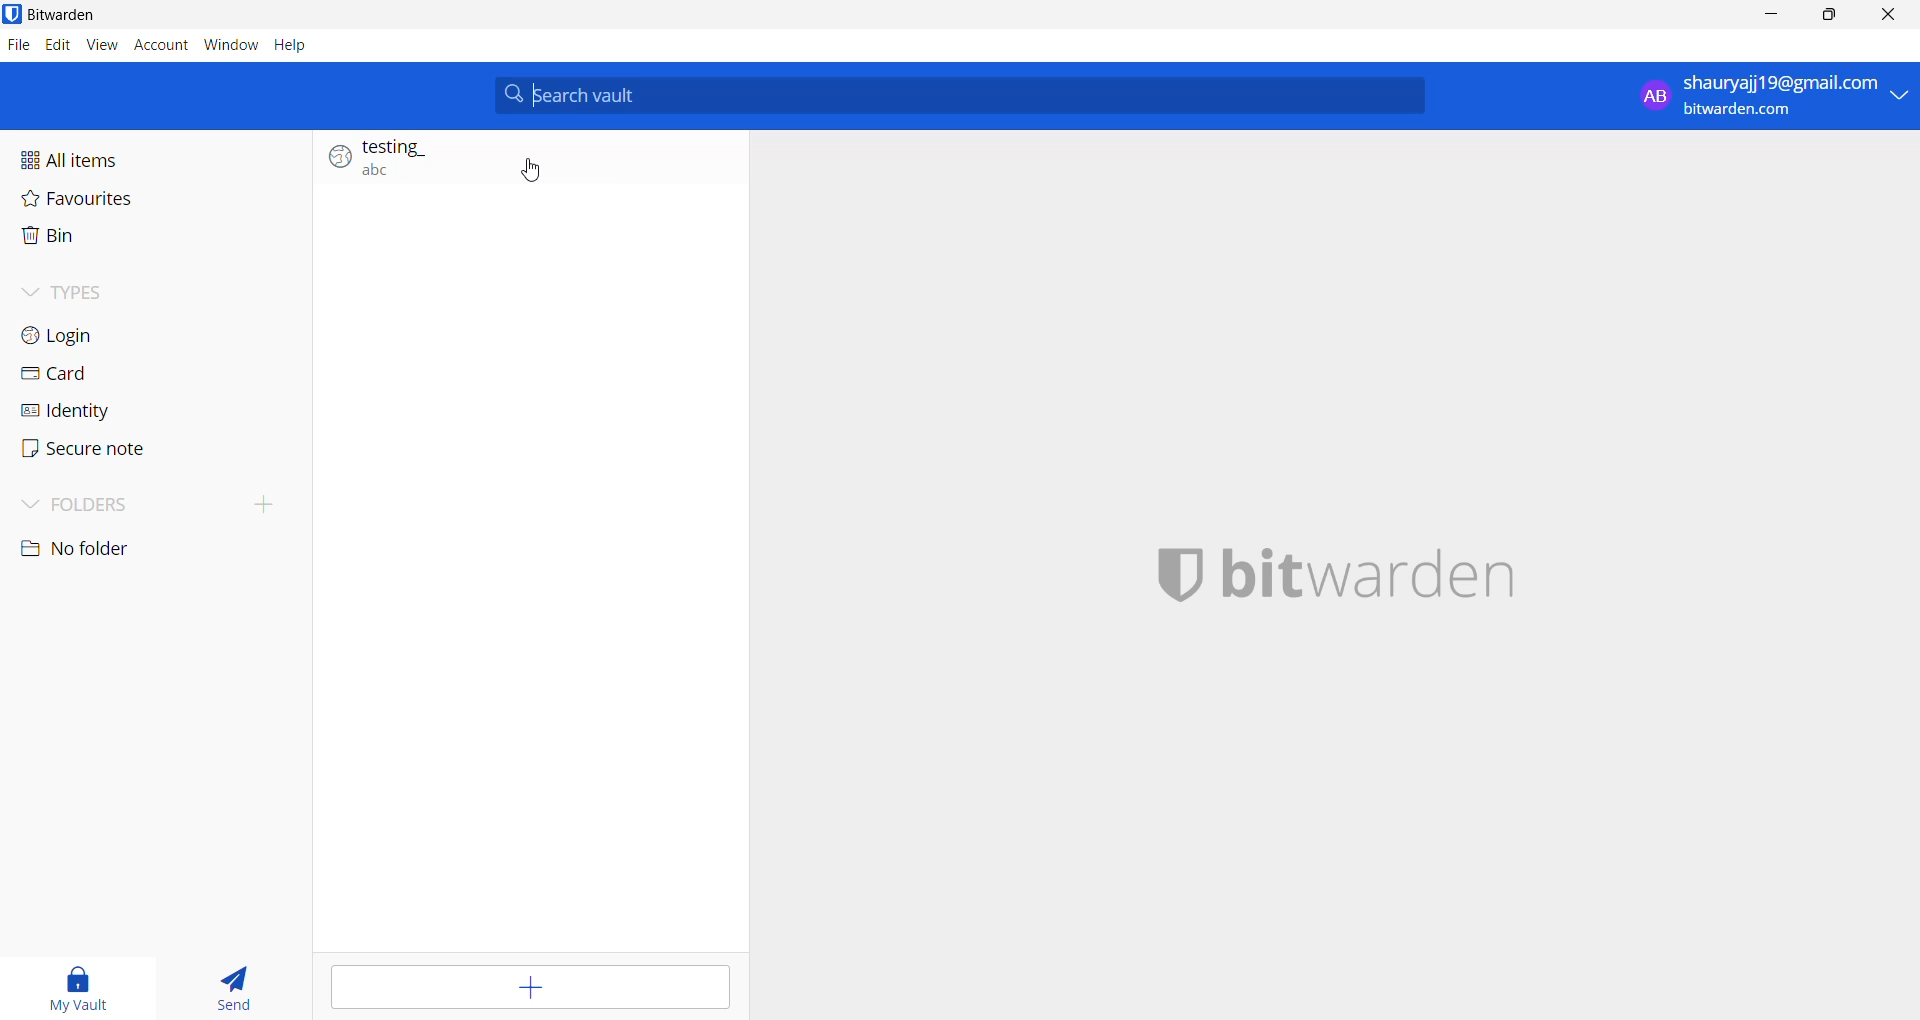 The height and width of the screenshot is (1020, 1920). I want to click on Account, so click(159, 43).